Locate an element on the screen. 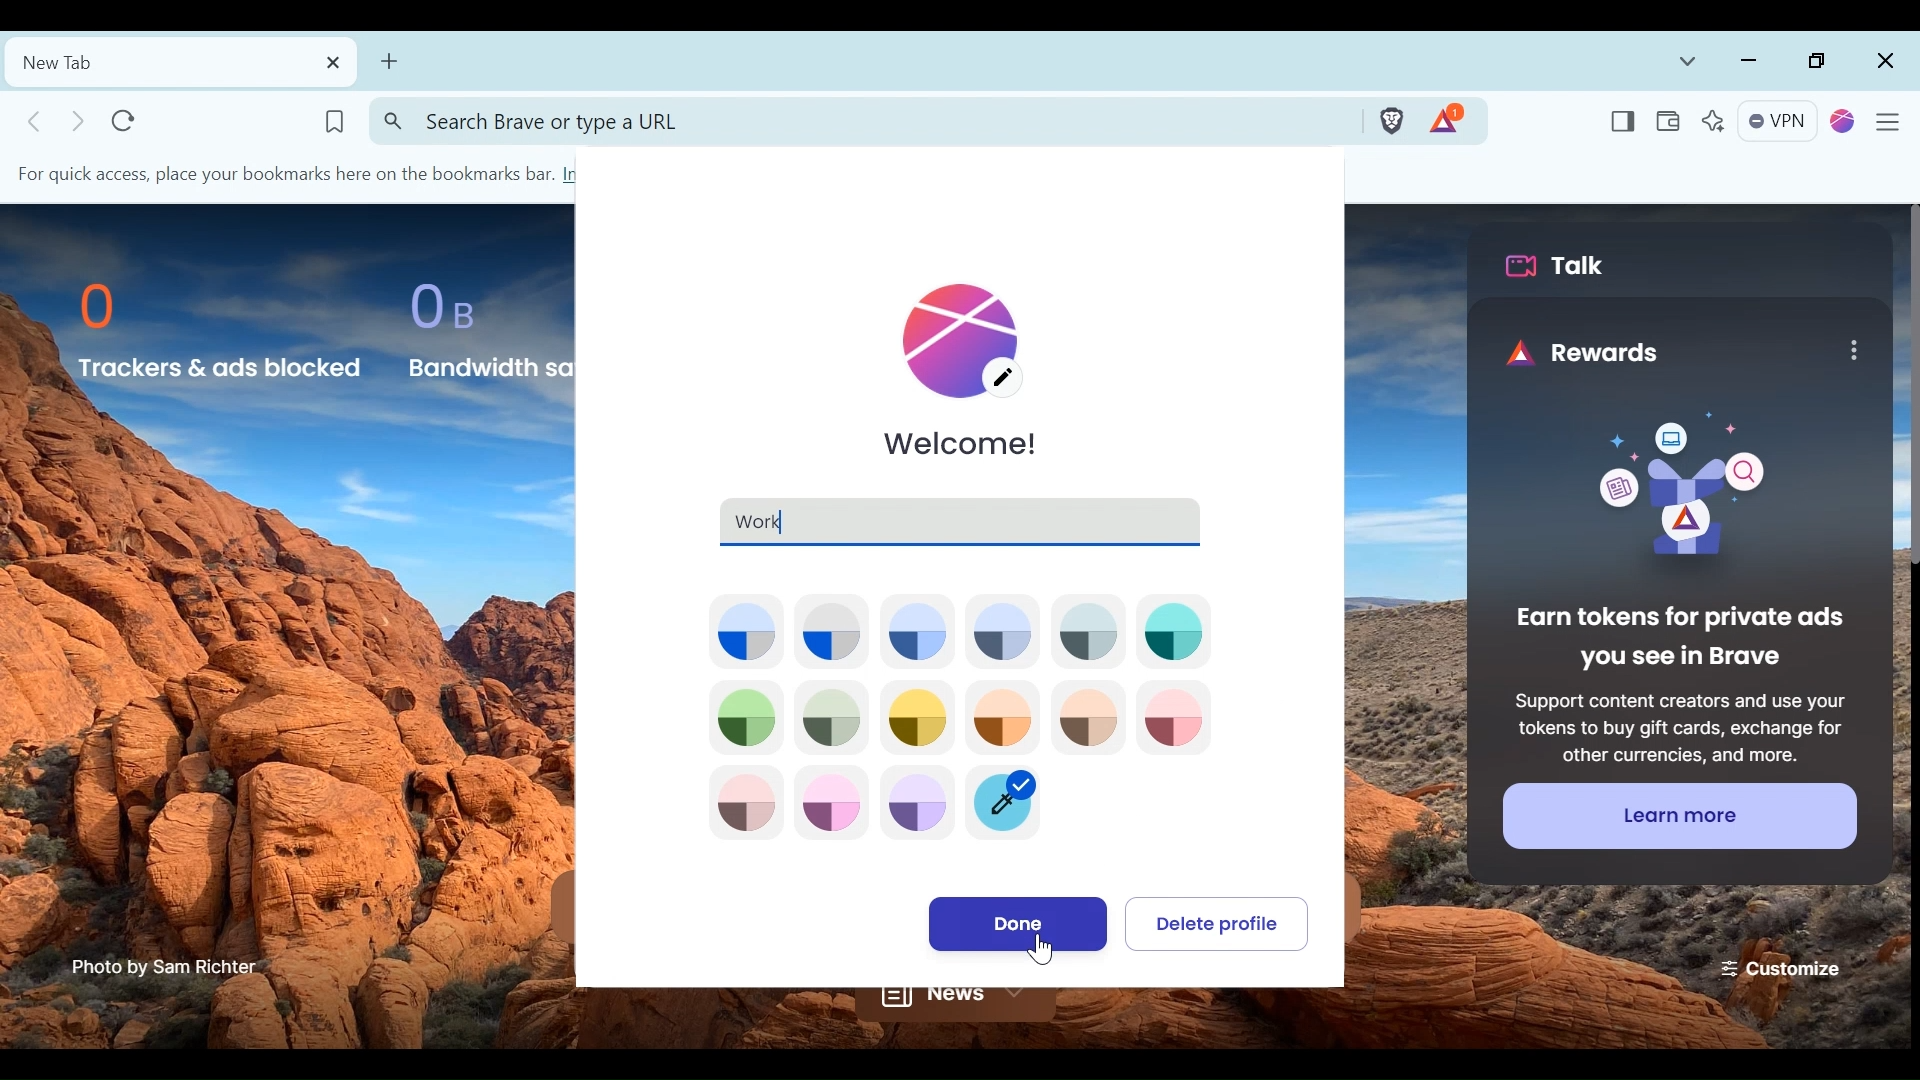 The height and width of the screenshot is (1080, 1920). New tab is located at coordinates (181, 61).